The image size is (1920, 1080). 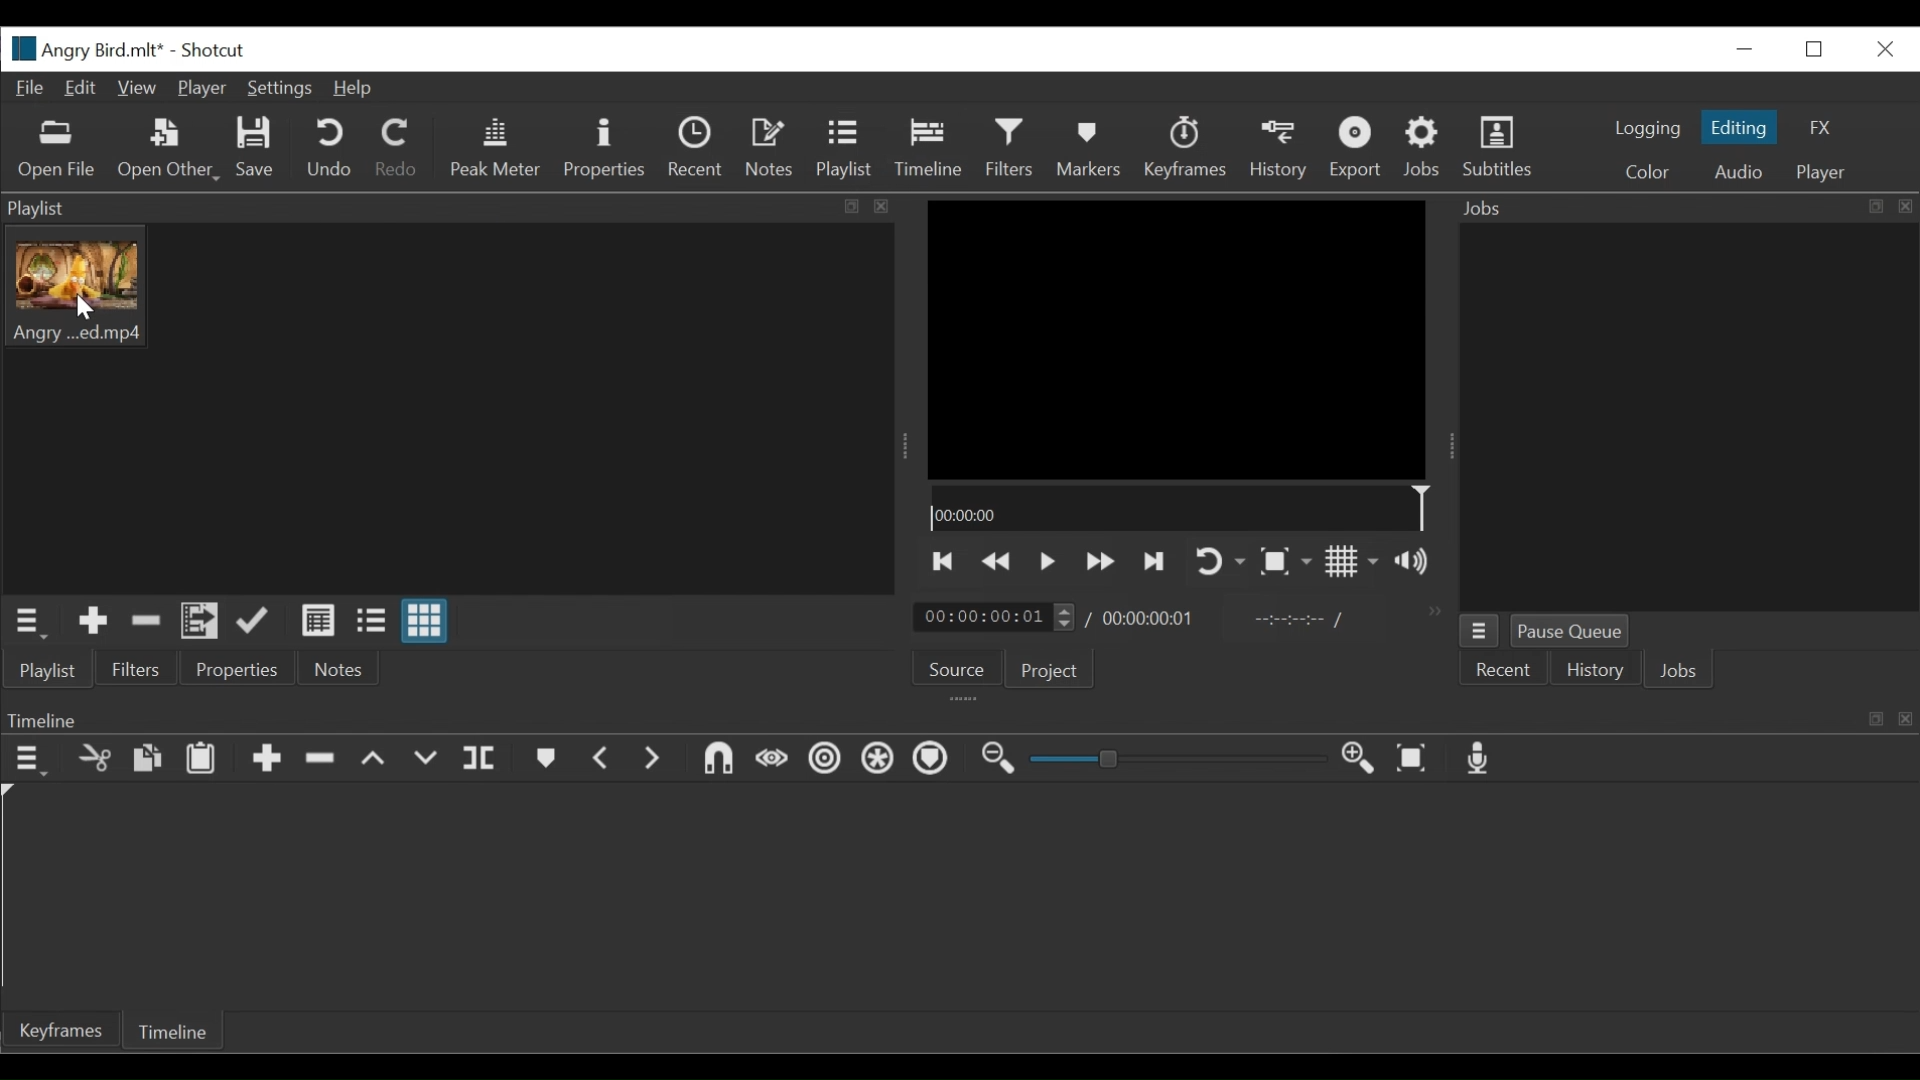 What do you see at coordinates (698, 148) in the screenshot?
I see `Recent` at bounding box center [698, 148].